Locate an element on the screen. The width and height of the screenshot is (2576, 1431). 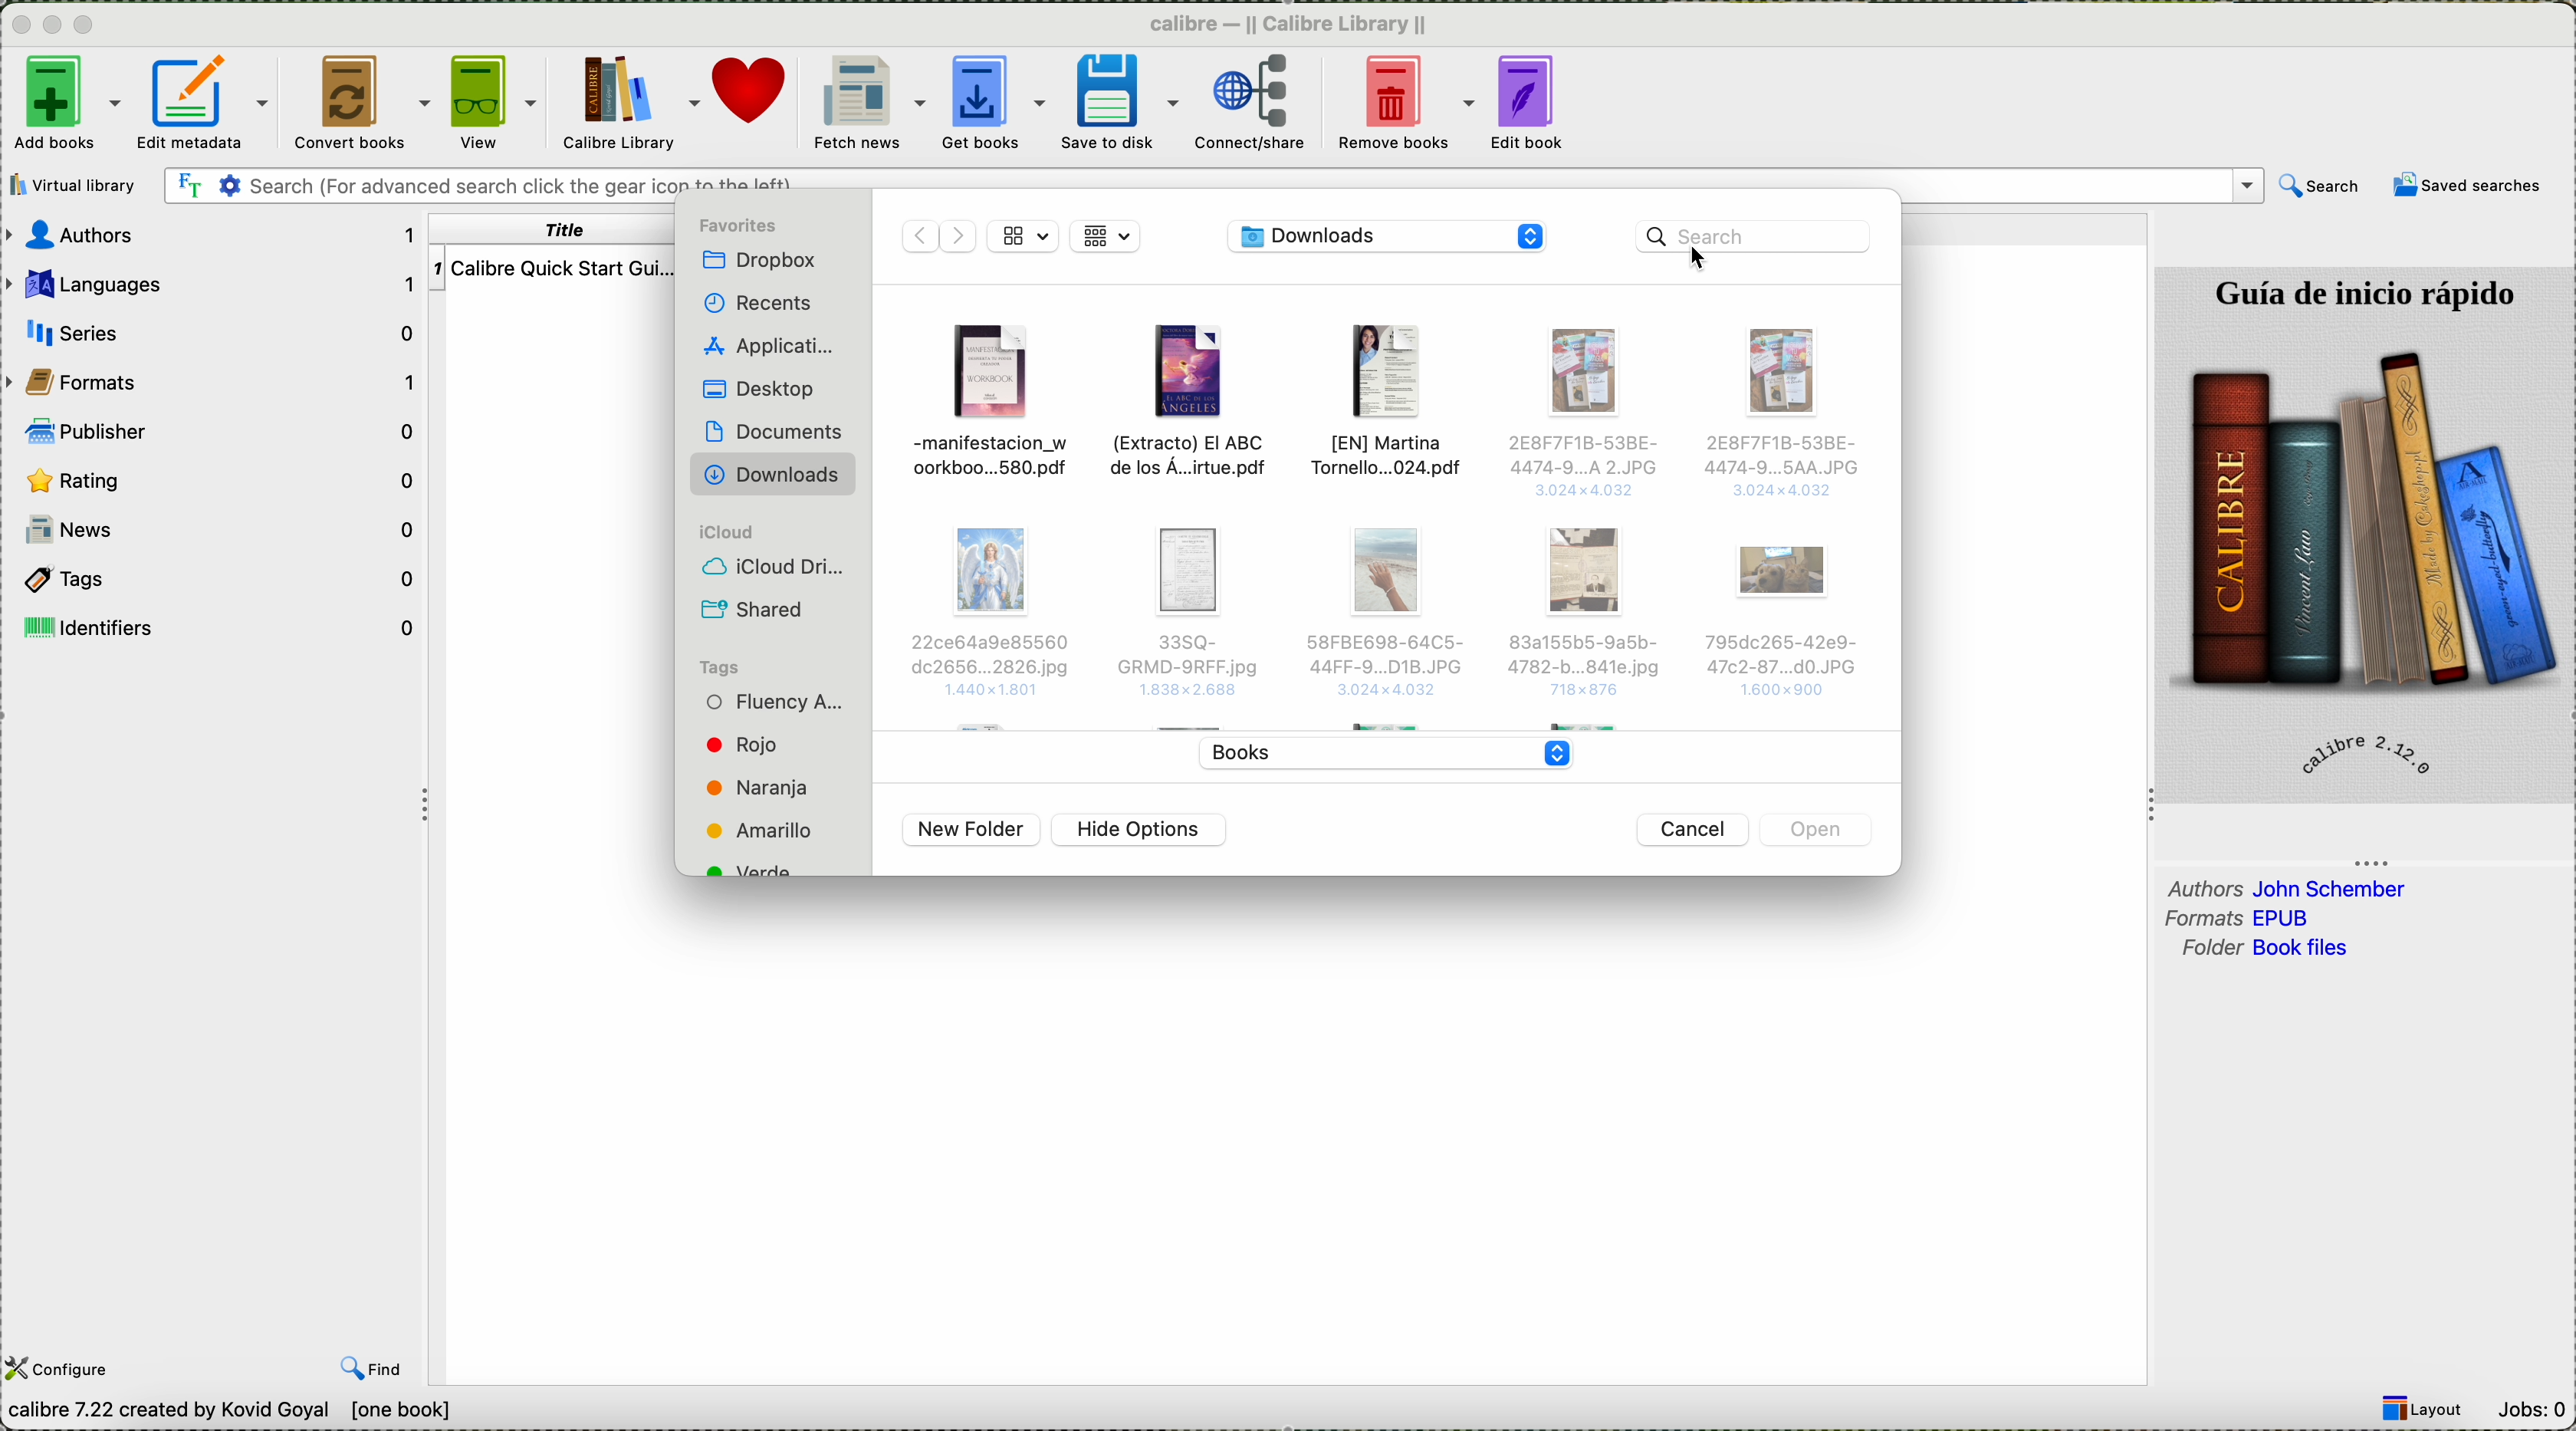
grid view is located at coordinates (1106, 235).